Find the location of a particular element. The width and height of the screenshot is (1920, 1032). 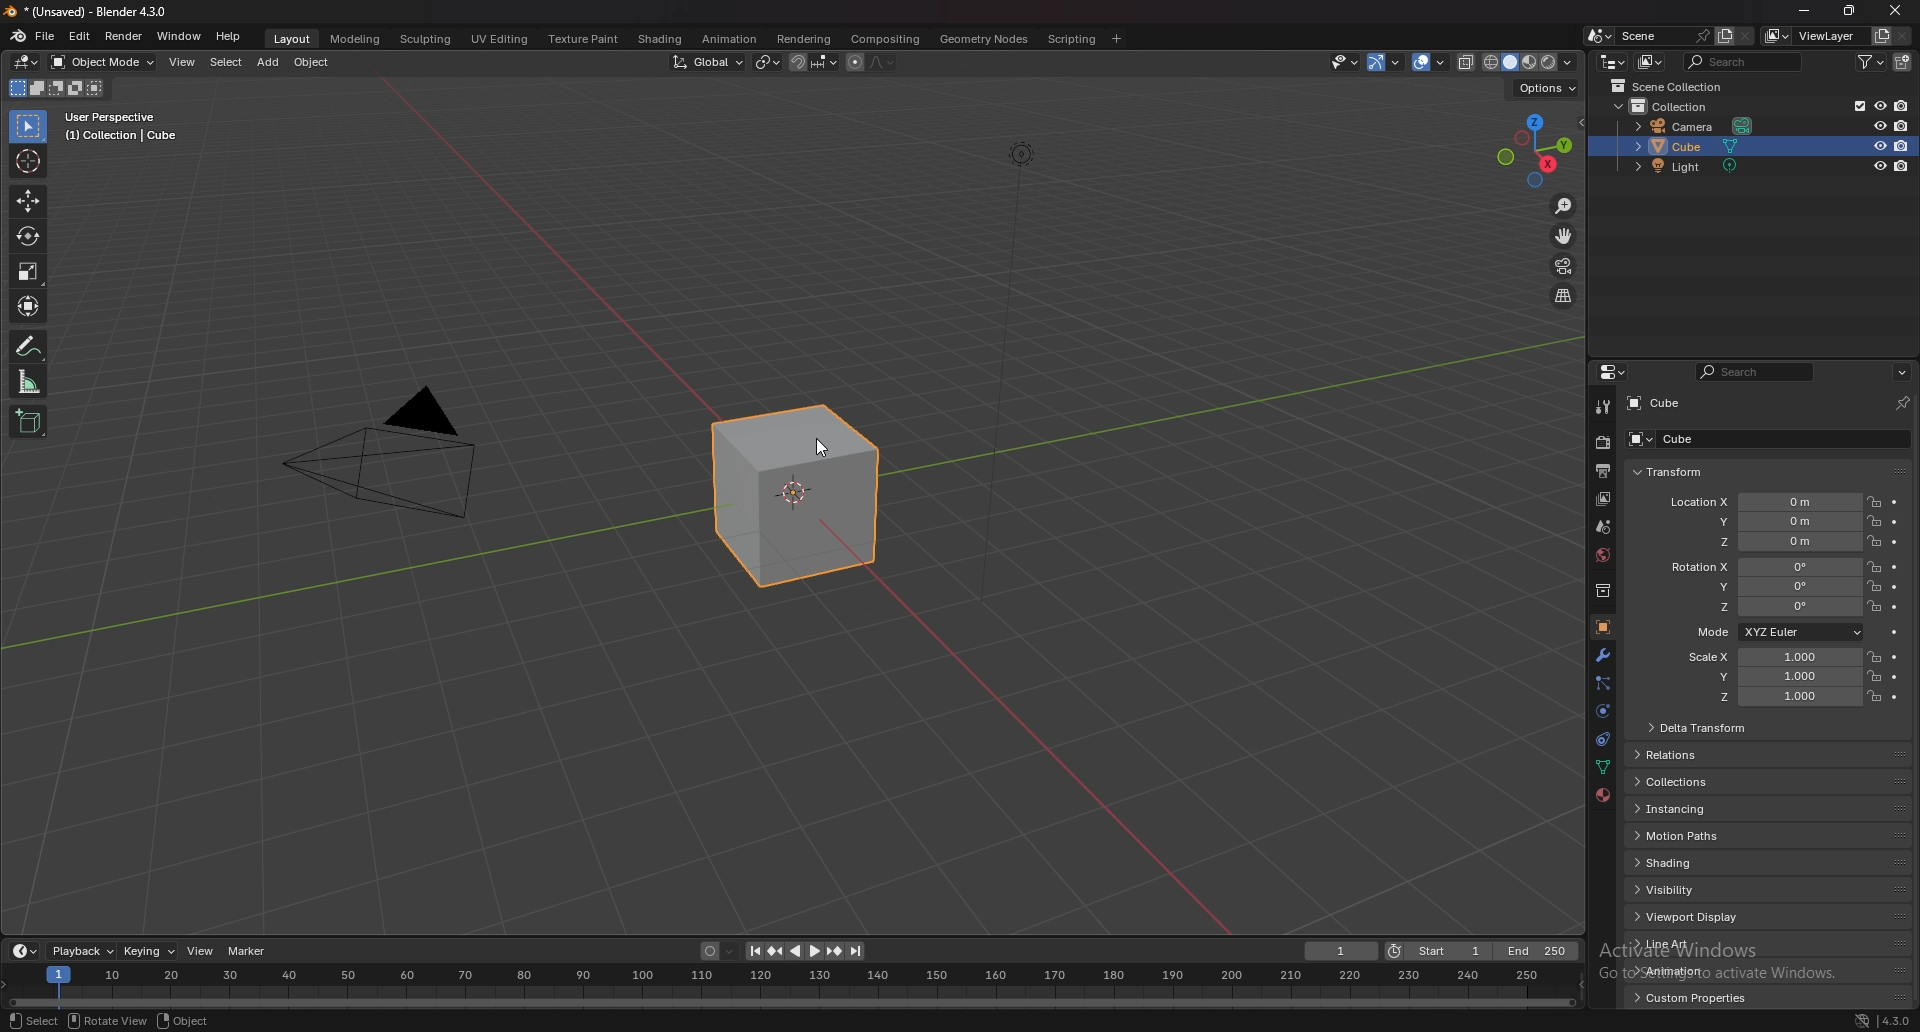

show gizmo is located at coordinates (1387, 62).